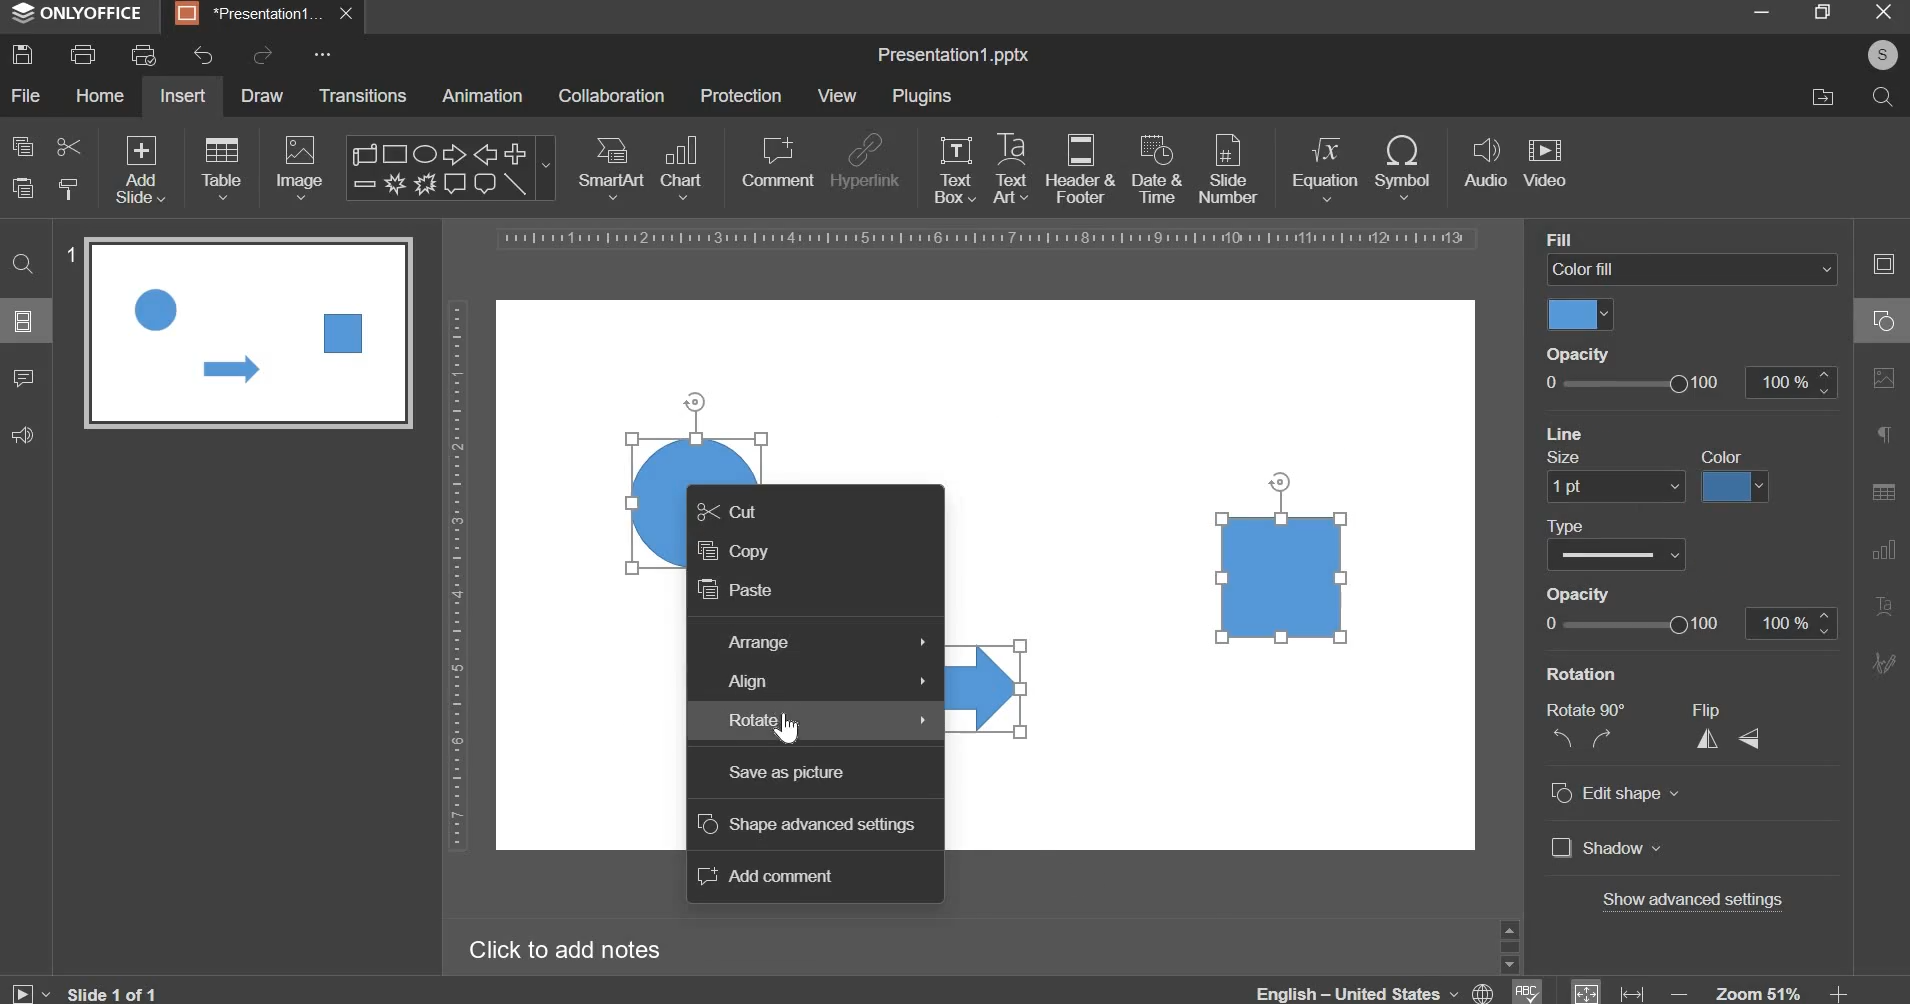  I want to click on table, so click(222, 167).